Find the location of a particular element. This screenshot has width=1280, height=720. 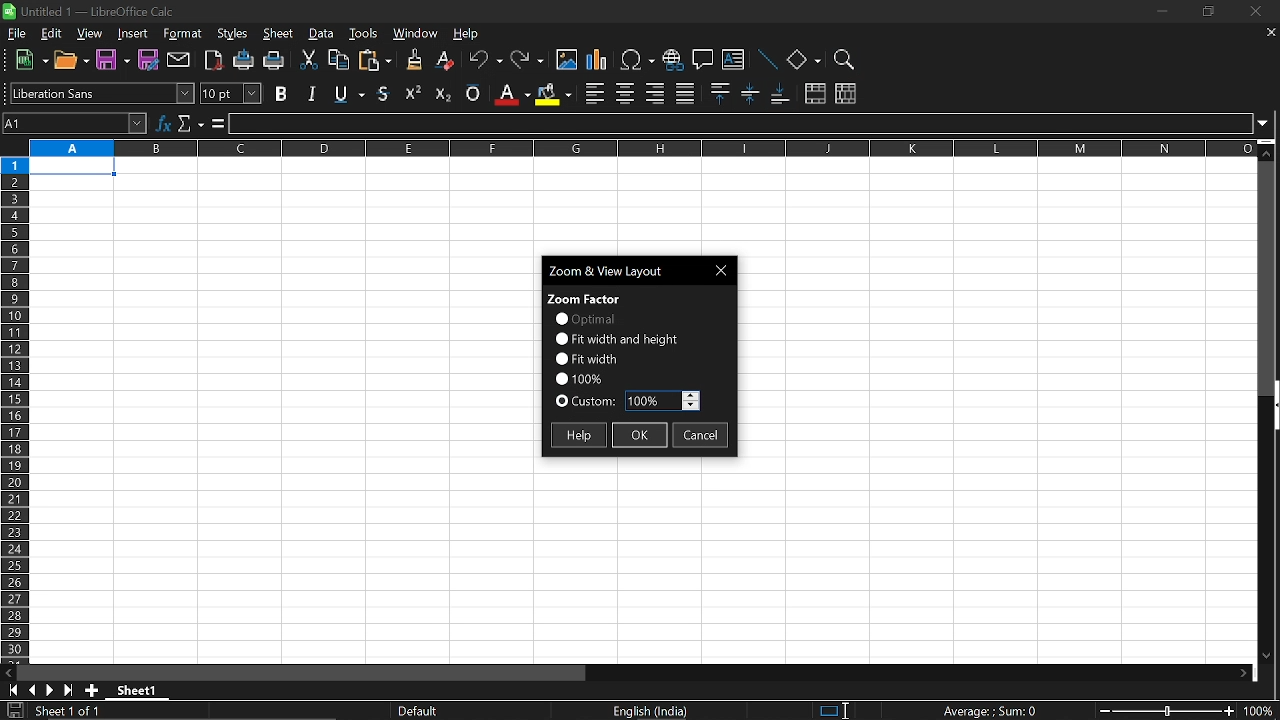

insert symbol is located at coordinates (637, 60).